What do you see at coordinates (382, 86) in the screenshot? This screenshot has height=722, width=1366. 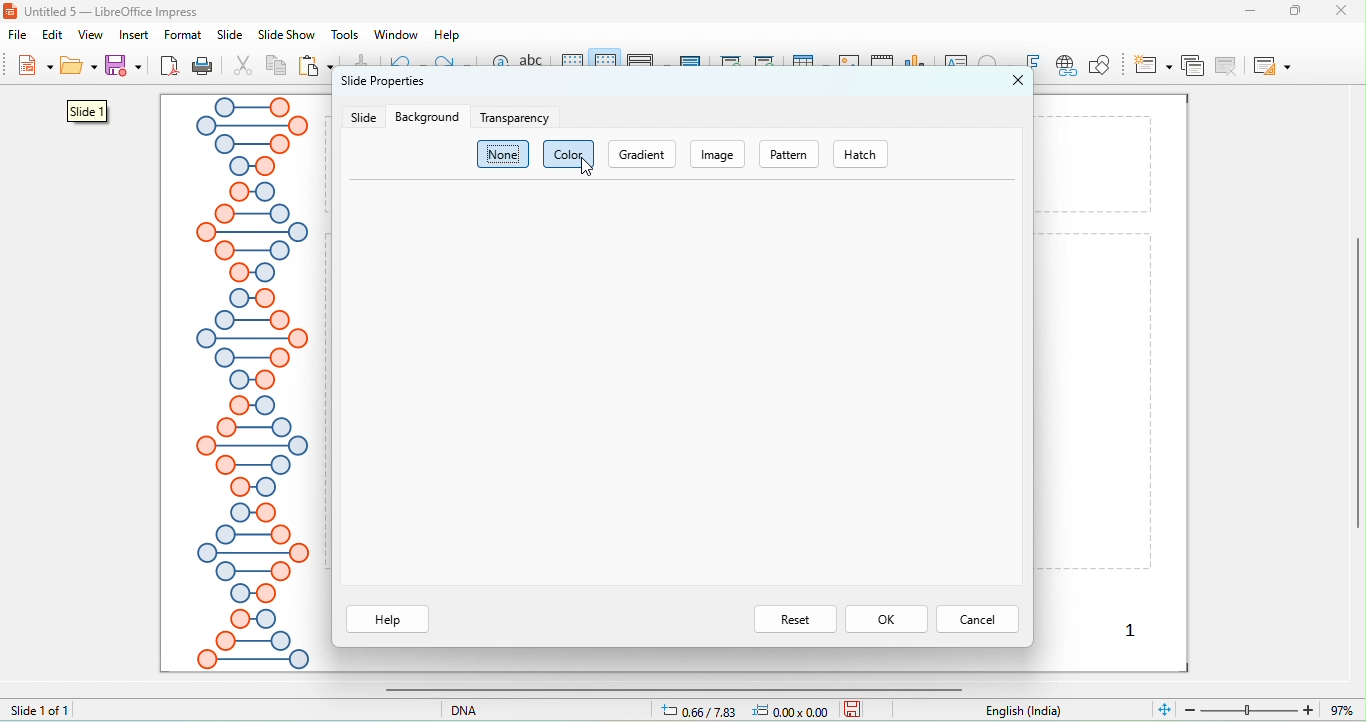 I see `slide properties` at bounding box center [382, 86].